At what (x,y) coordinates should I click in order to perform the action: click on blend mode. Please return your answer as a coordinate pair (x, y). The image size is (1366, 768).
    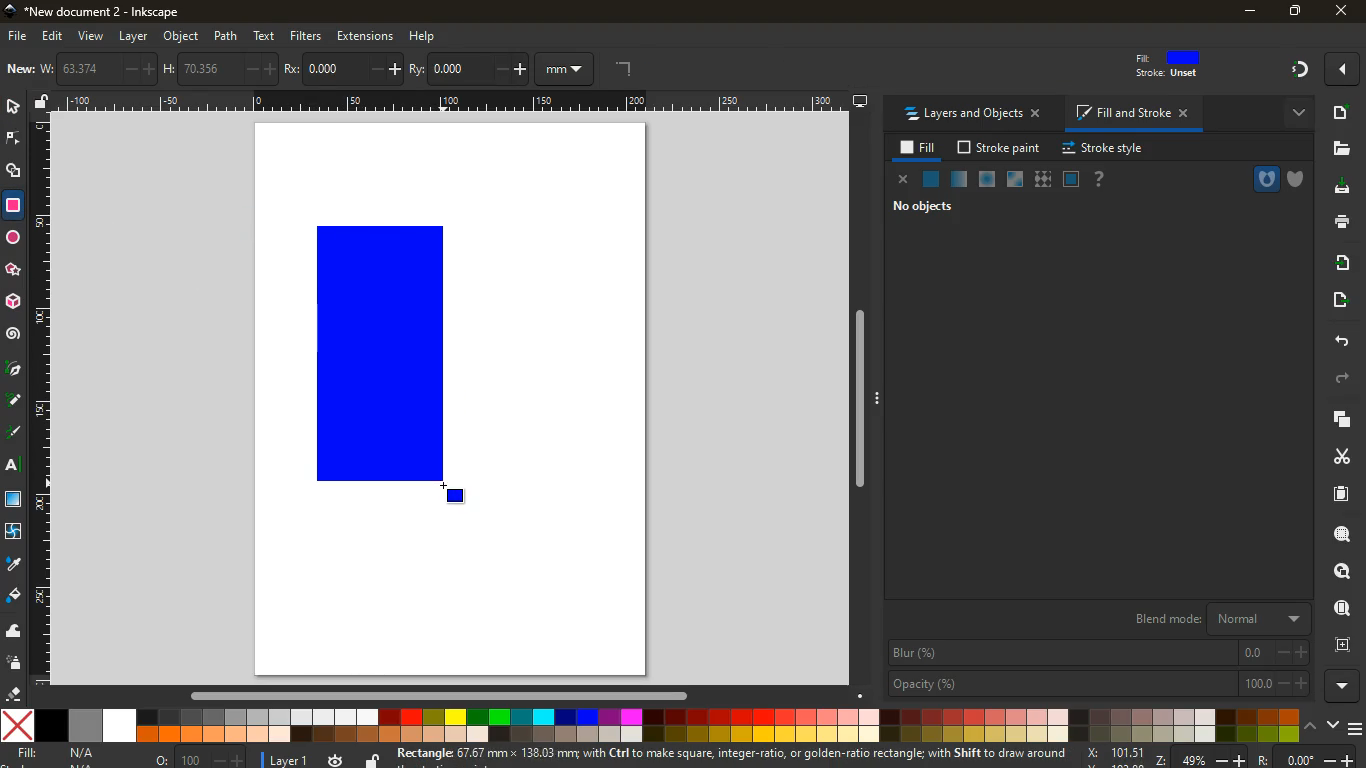
    Looking at the image, I should click on (1222, 618).